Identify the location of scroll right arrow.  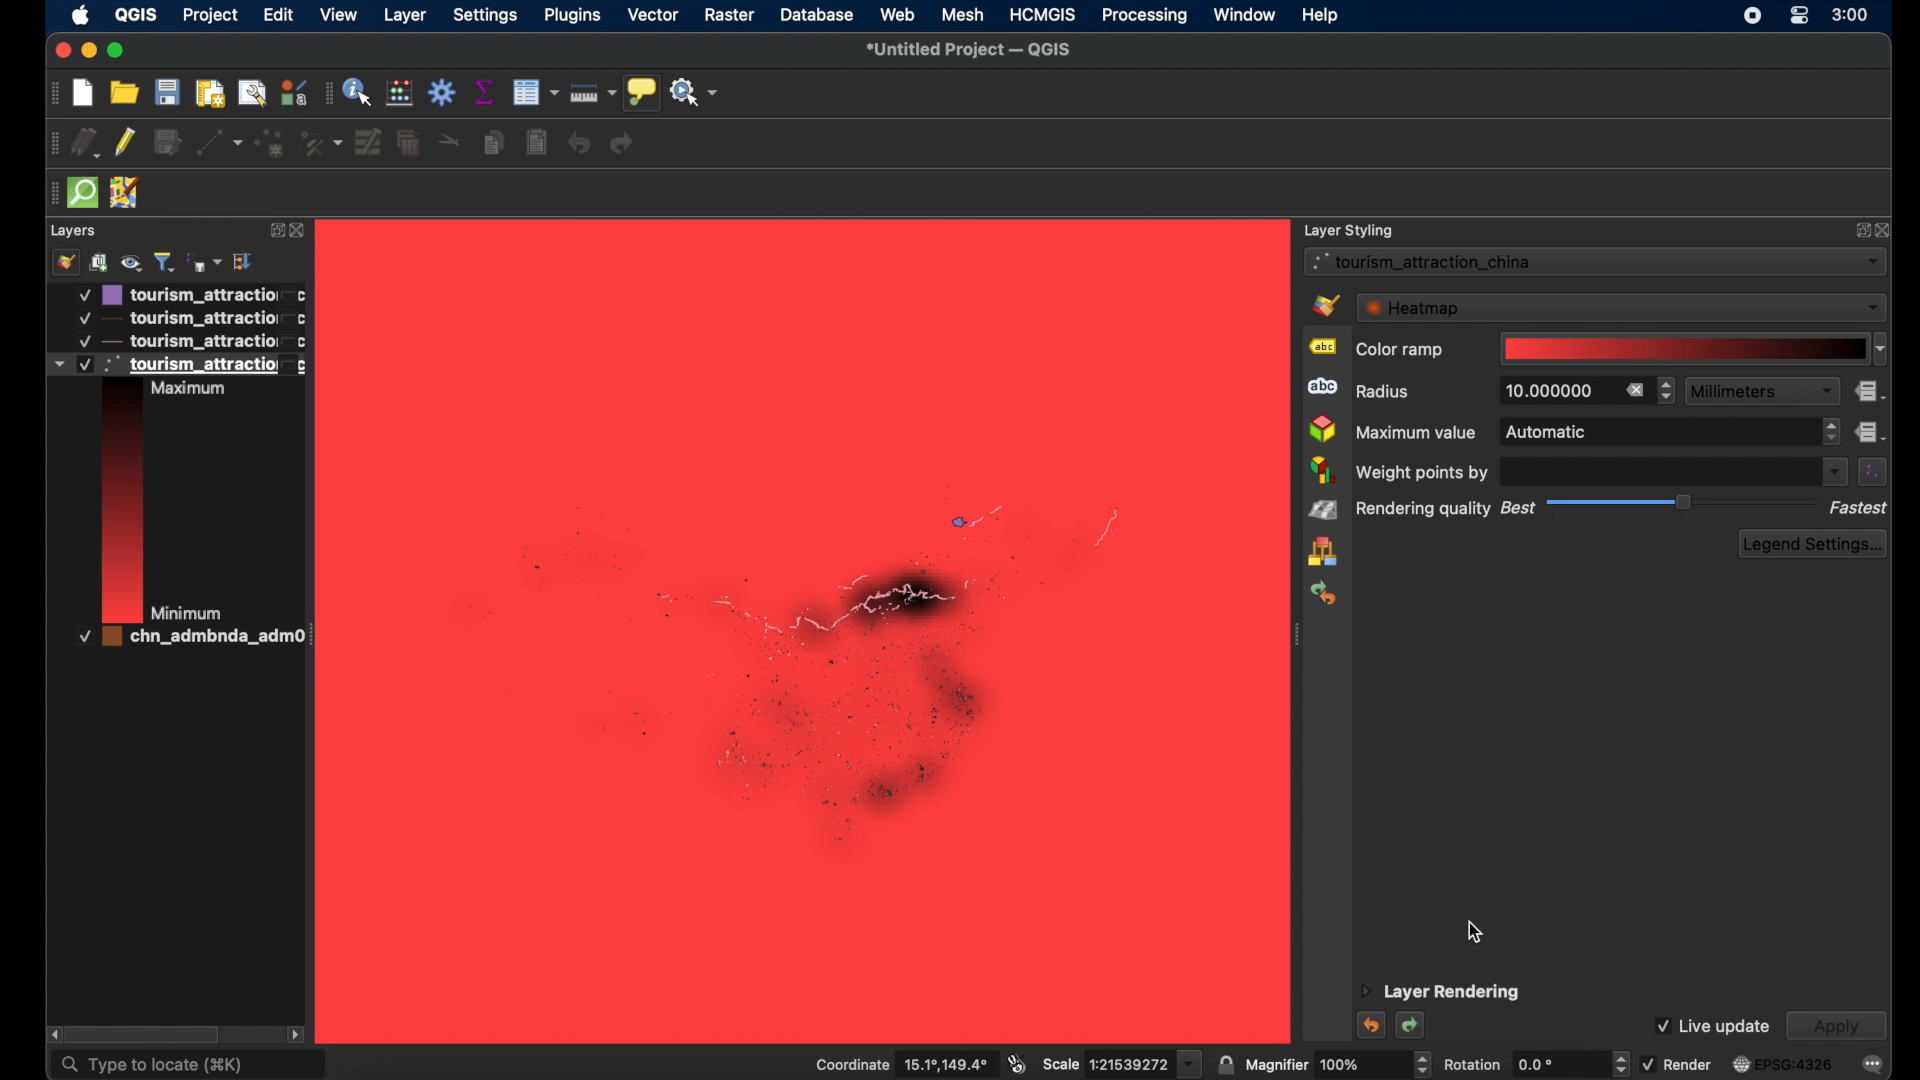
(50, 1032).